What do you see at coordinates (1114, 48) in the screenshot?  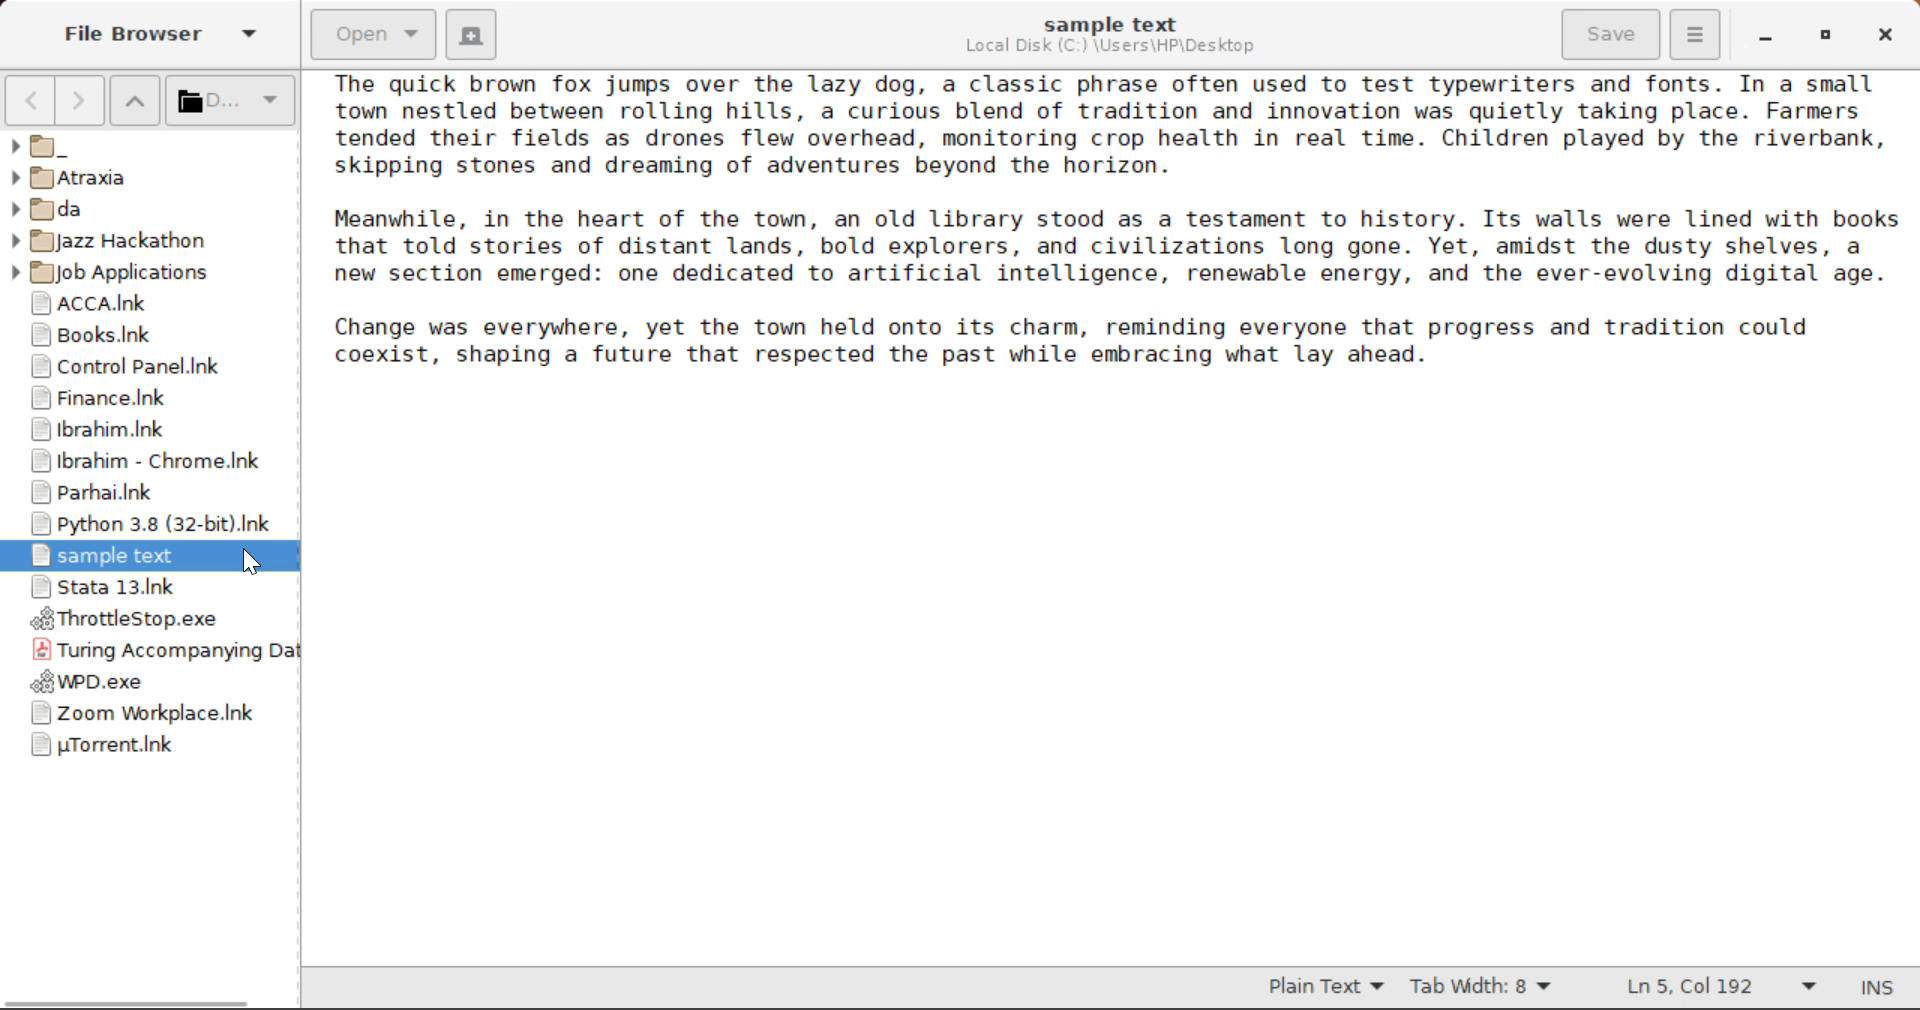 I see `File Location` at bounding box center [1114, 48].